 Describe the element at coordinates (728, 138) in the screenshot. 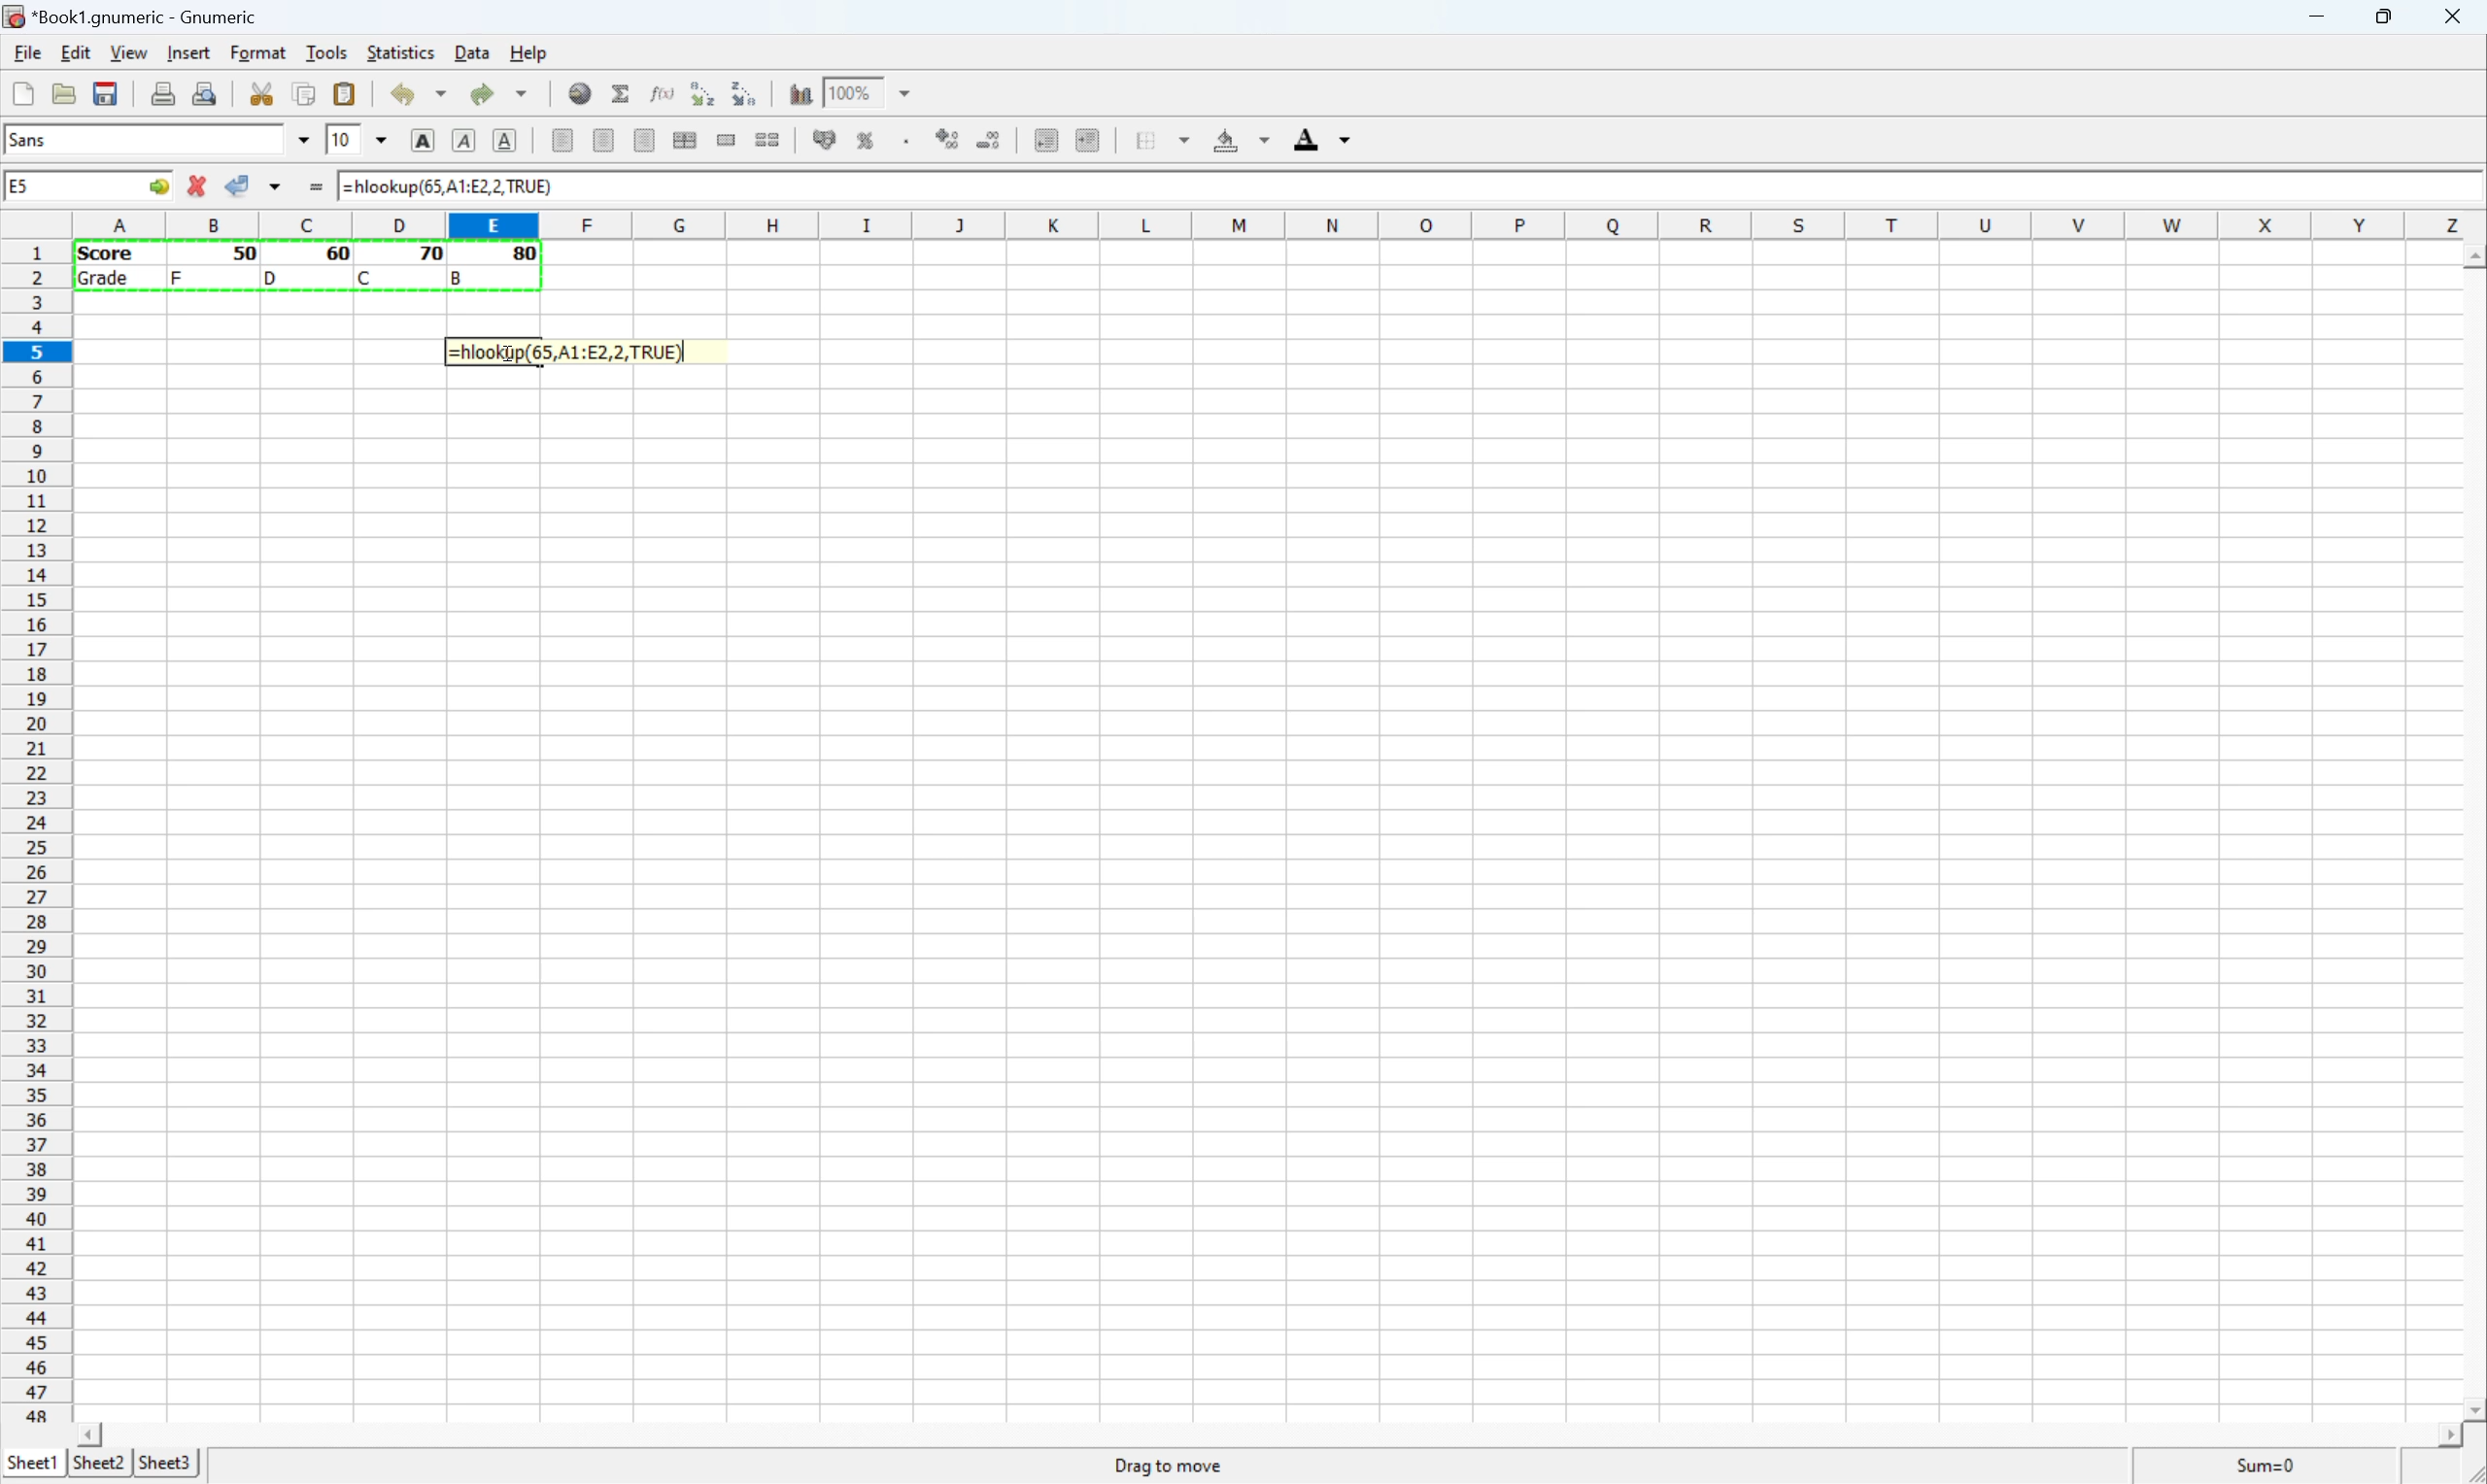

I see `Merge a range of cells` at that location.